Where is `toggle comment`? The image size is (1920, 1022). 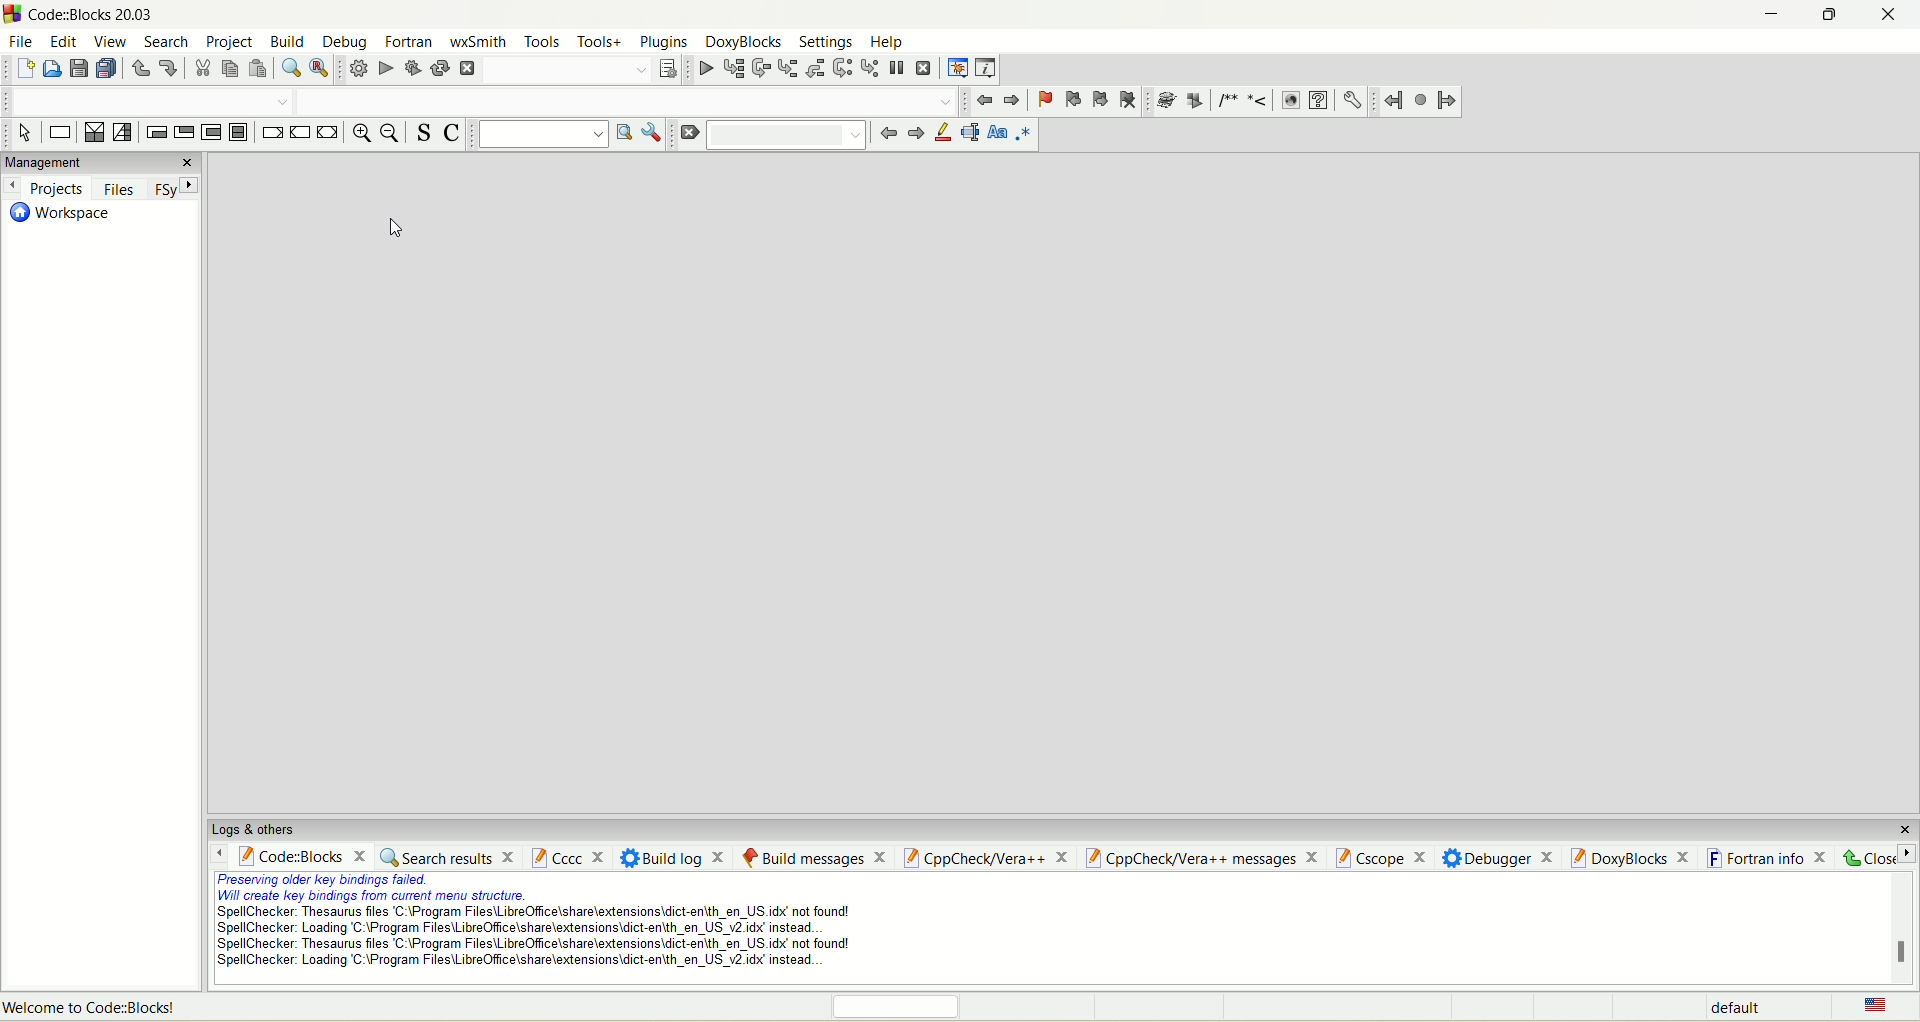
toggle comment is located at coordinates (454, 137).